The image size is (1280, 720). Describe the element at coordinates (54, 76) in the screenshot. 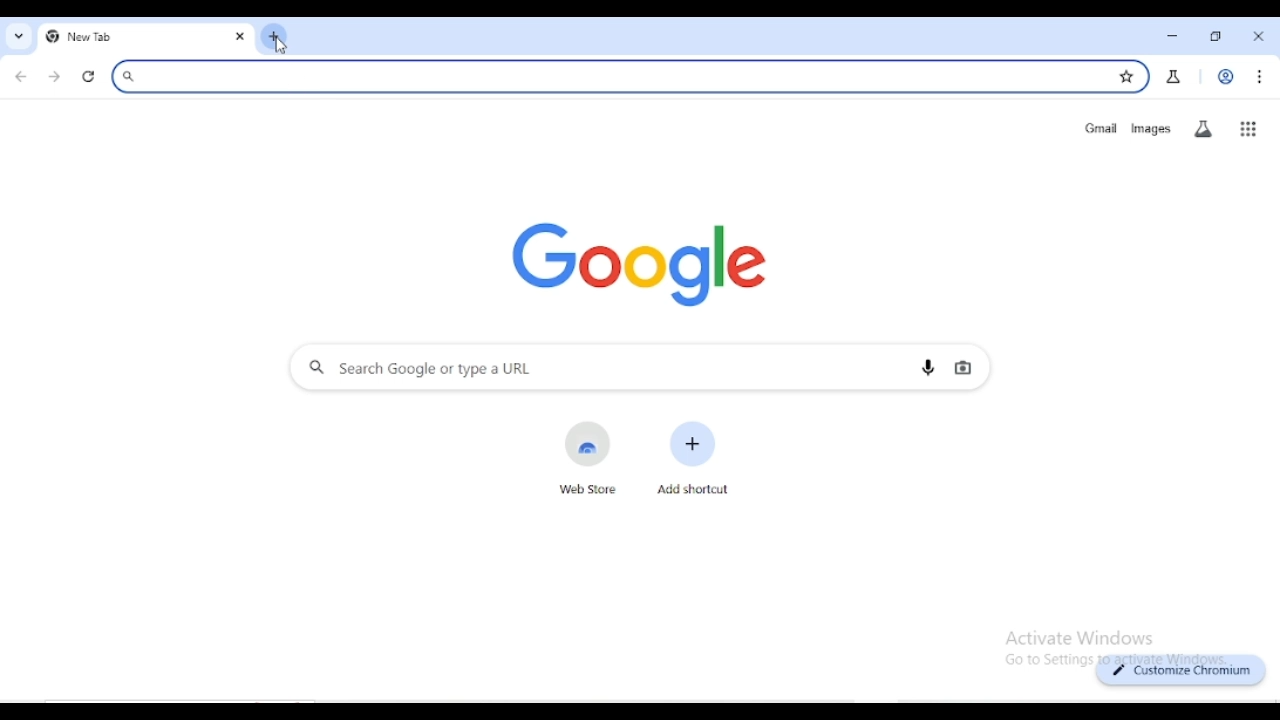

I see `click to go forward` at that location.